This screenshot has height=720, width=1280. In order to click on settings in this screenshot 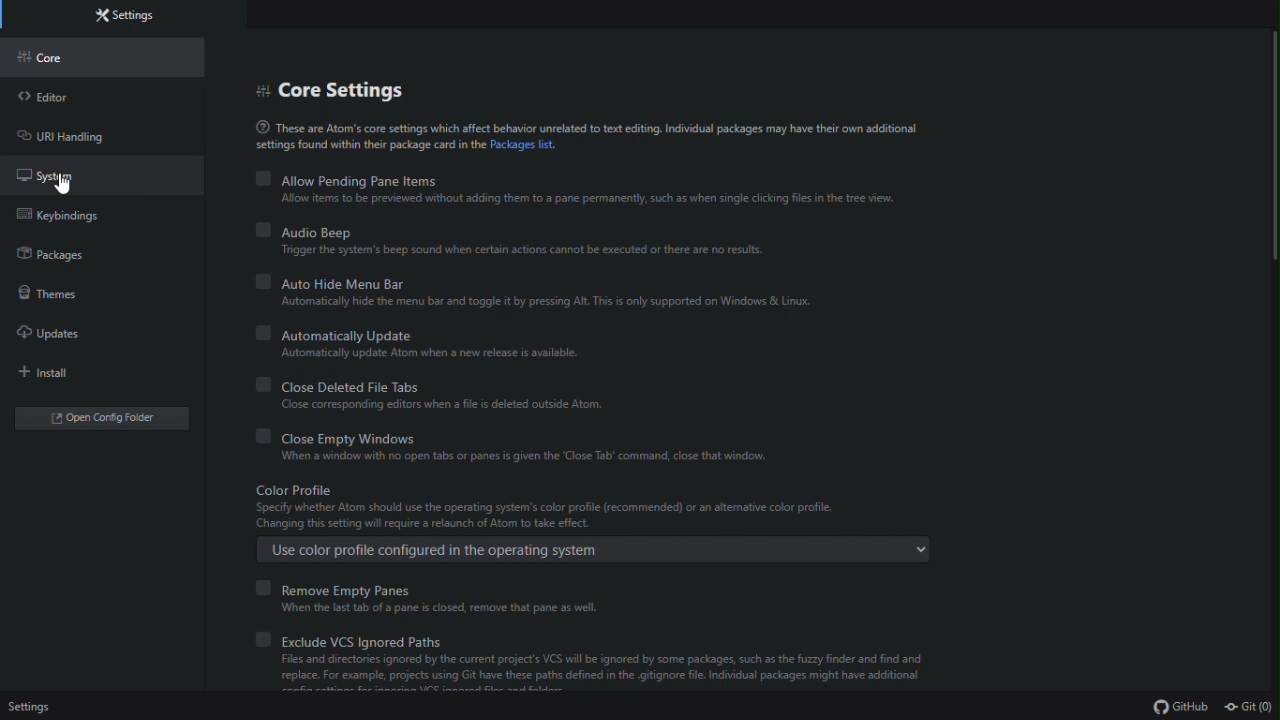, I will do `click(28, 707)`.